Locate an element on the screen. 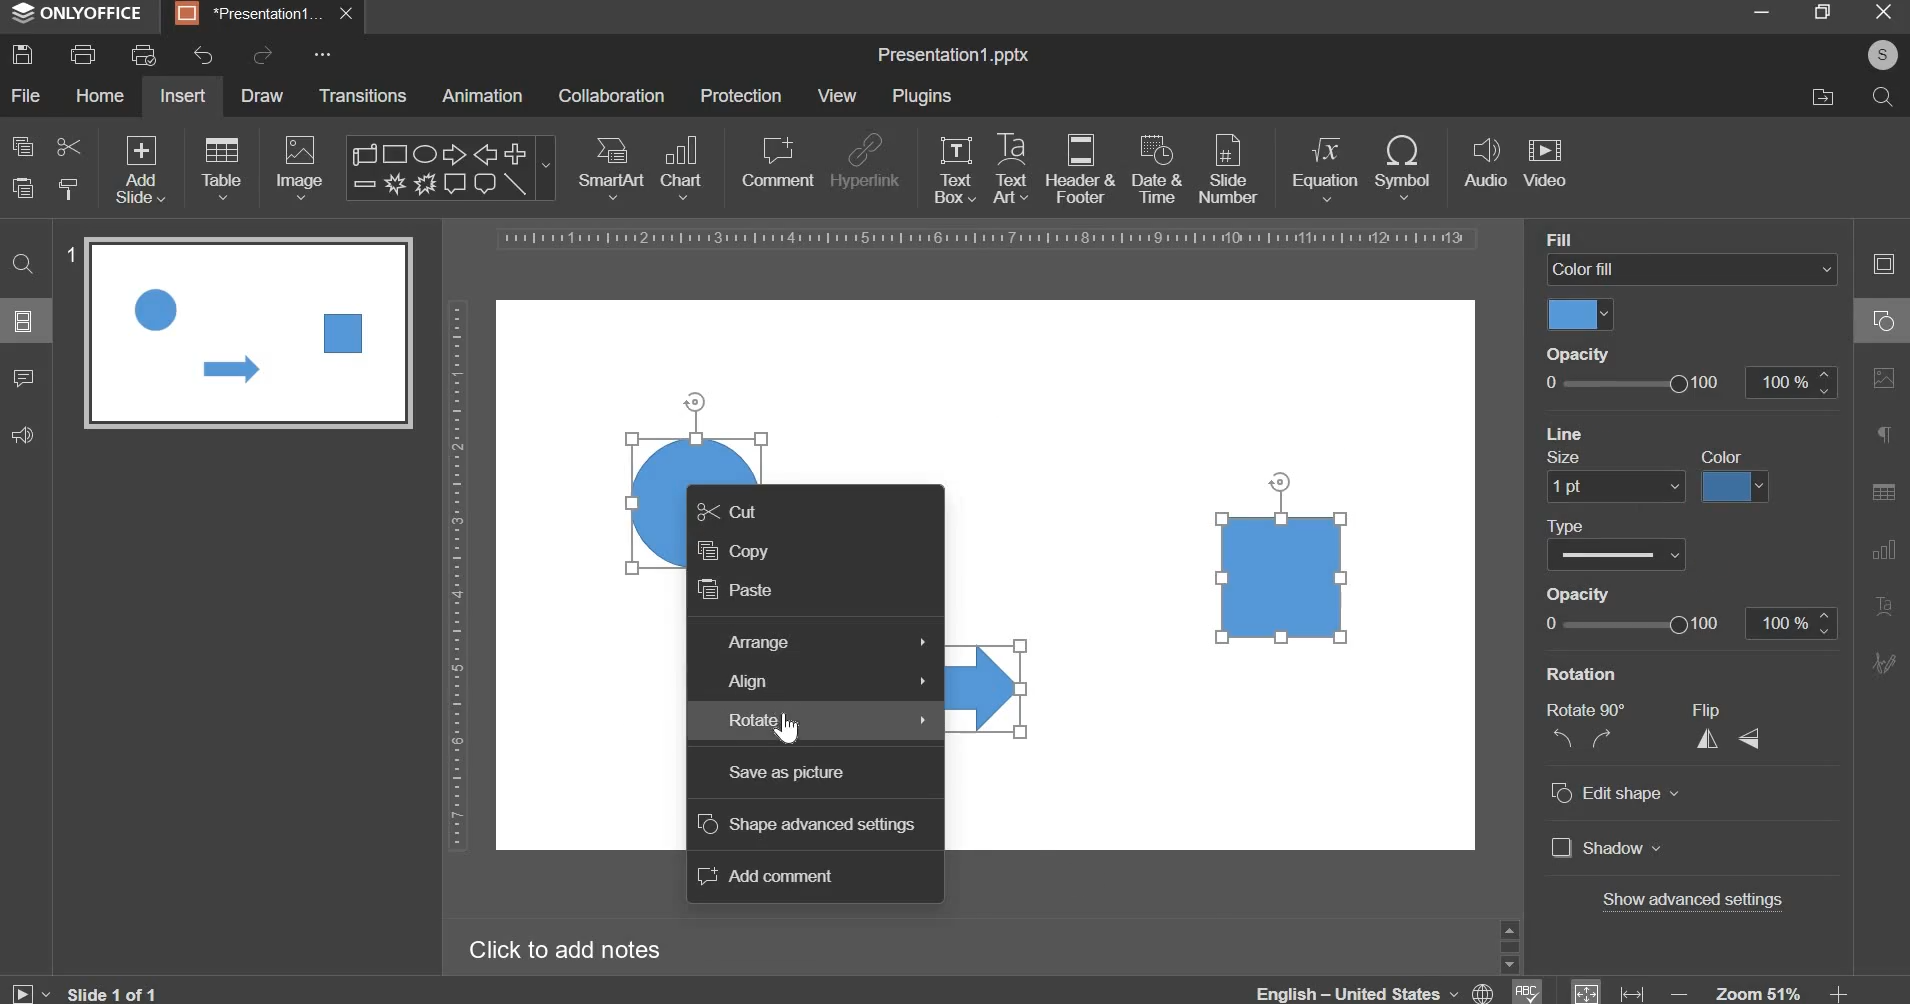 Image resolution: width=1910 pixels, height=1004 pixels. maximize is located at coordinates (1821, 11).